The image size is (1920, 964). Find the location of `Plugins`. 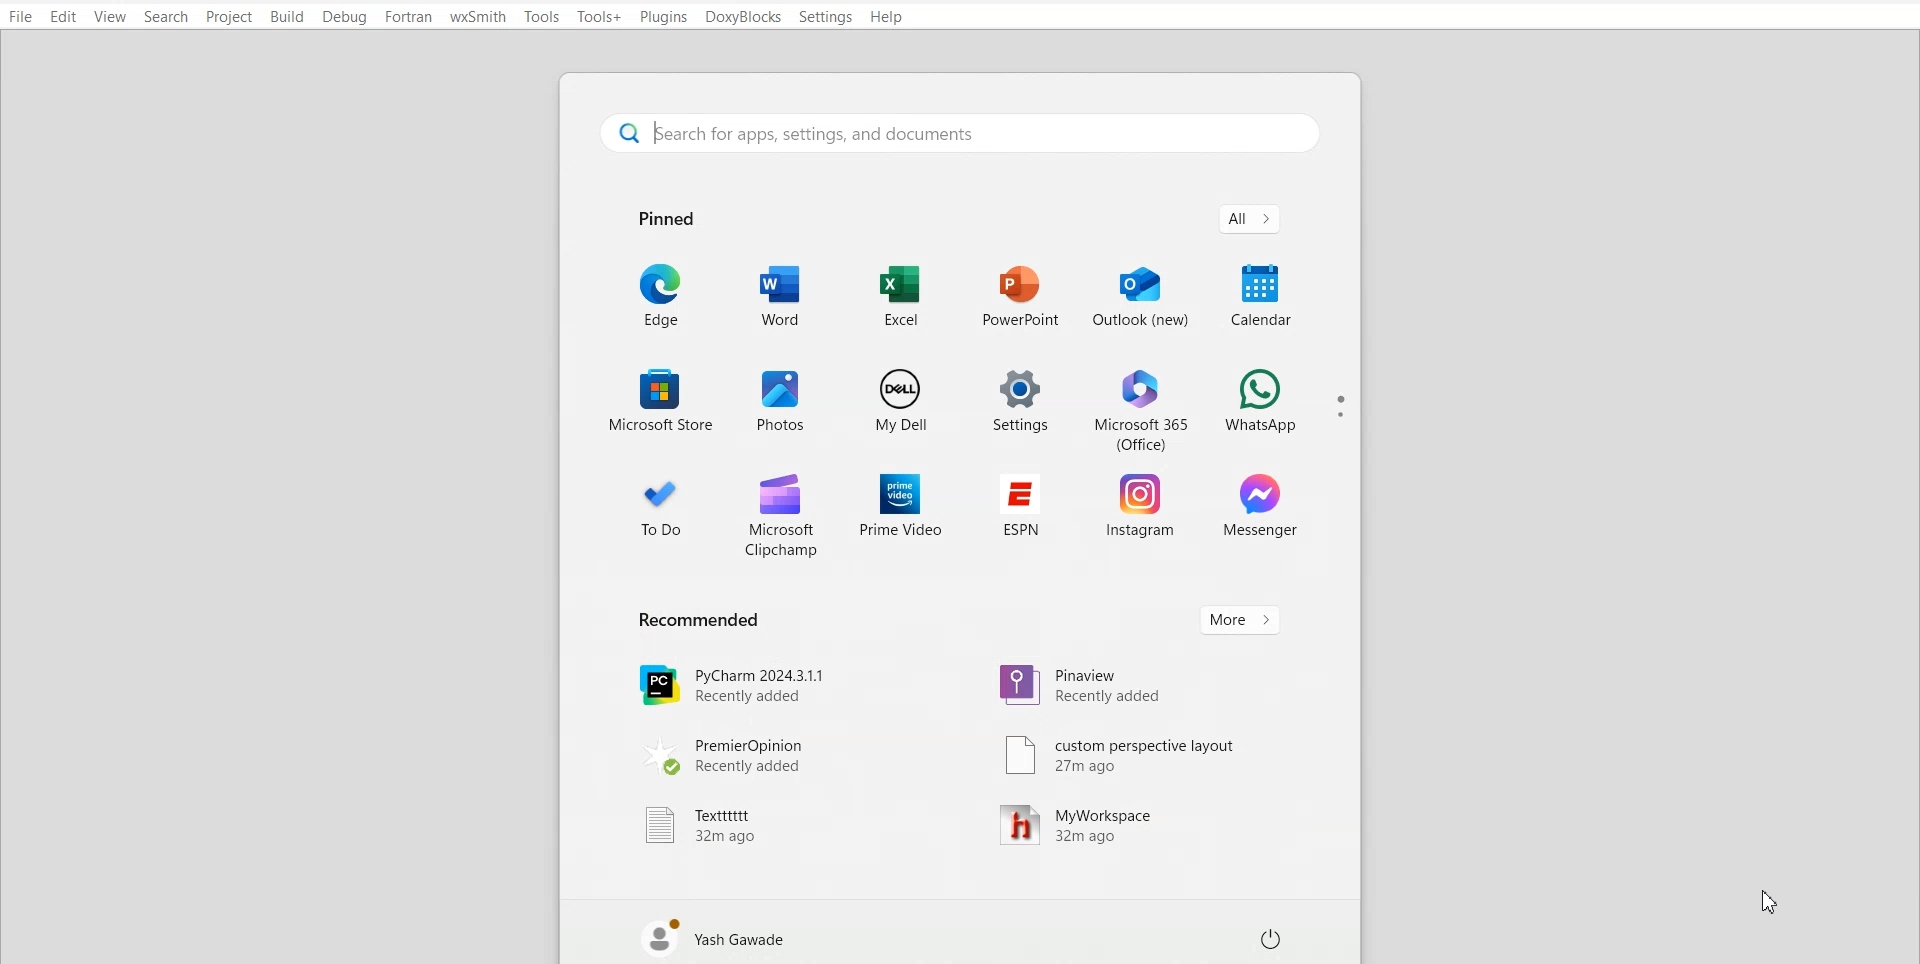

Plugins is located at coordinates (663, 17).